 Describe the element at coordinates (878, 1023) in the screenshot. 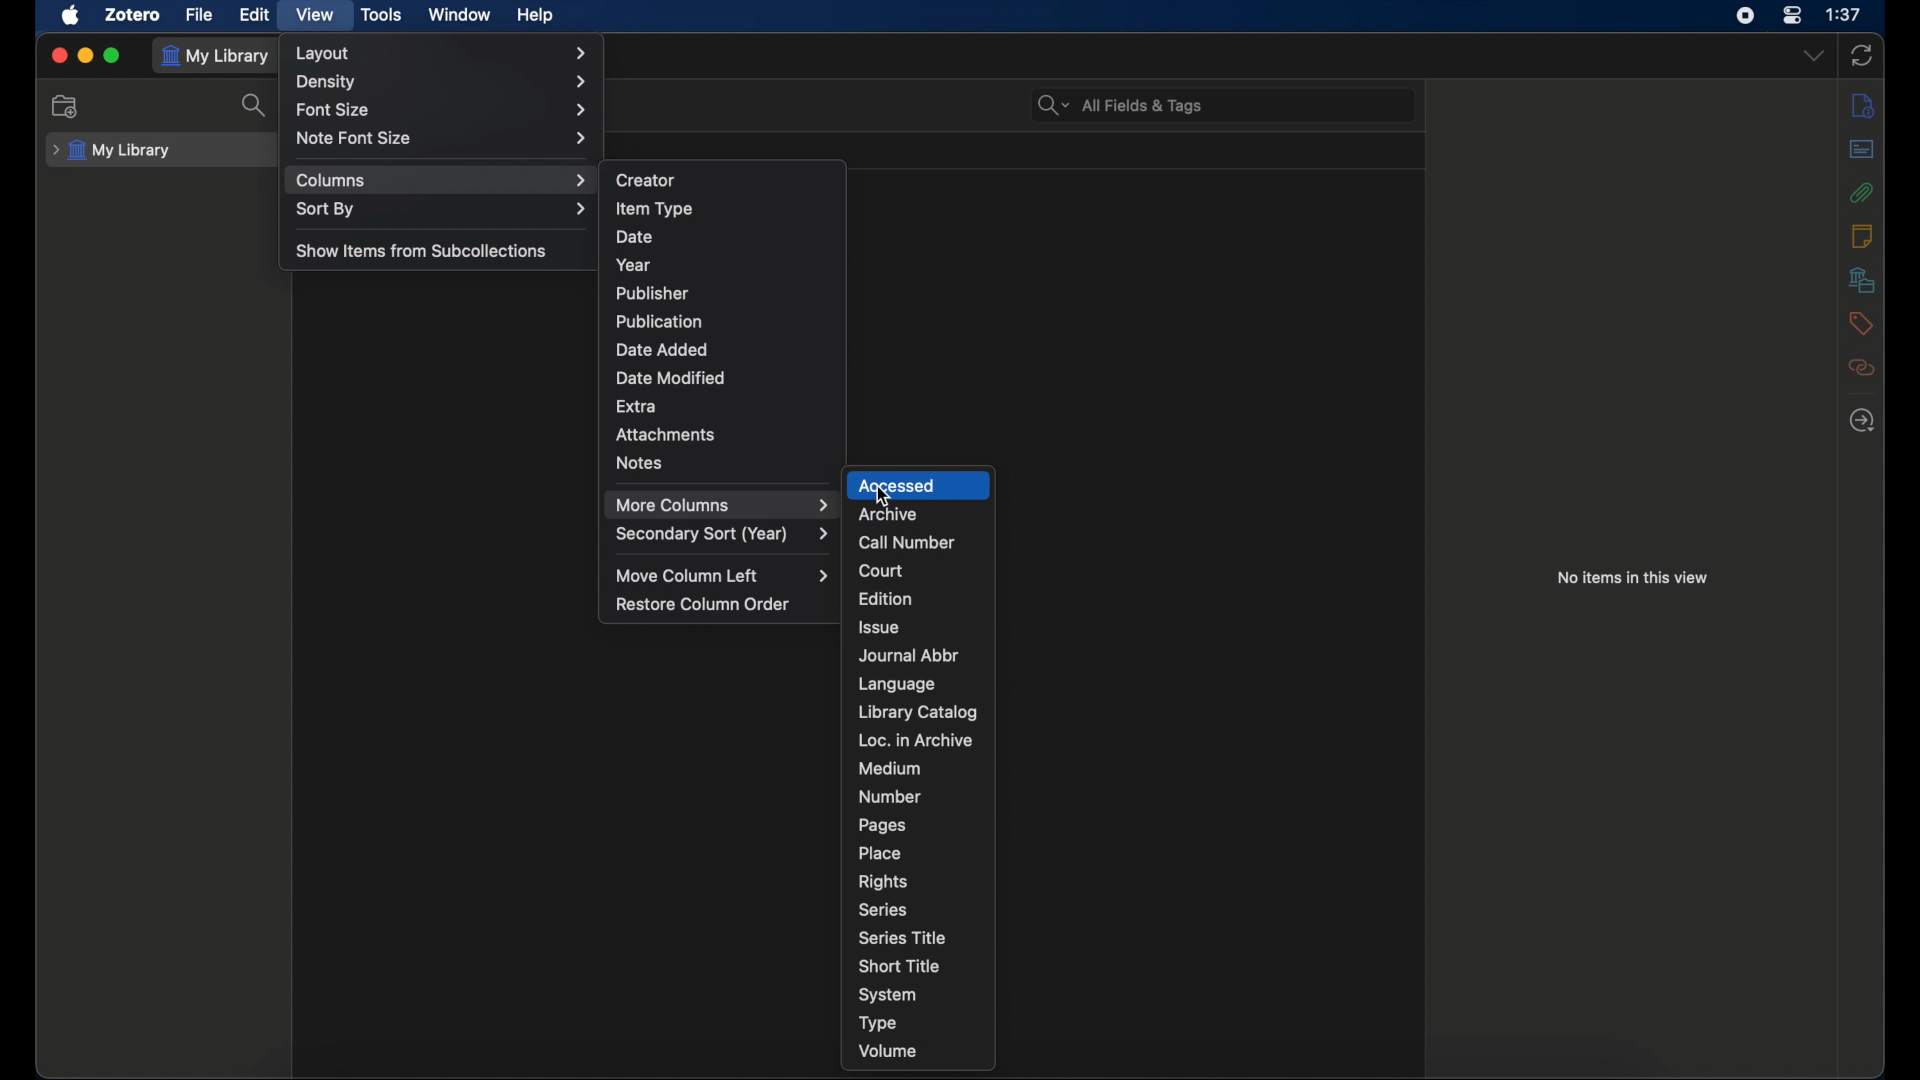

I see `type` at that location.